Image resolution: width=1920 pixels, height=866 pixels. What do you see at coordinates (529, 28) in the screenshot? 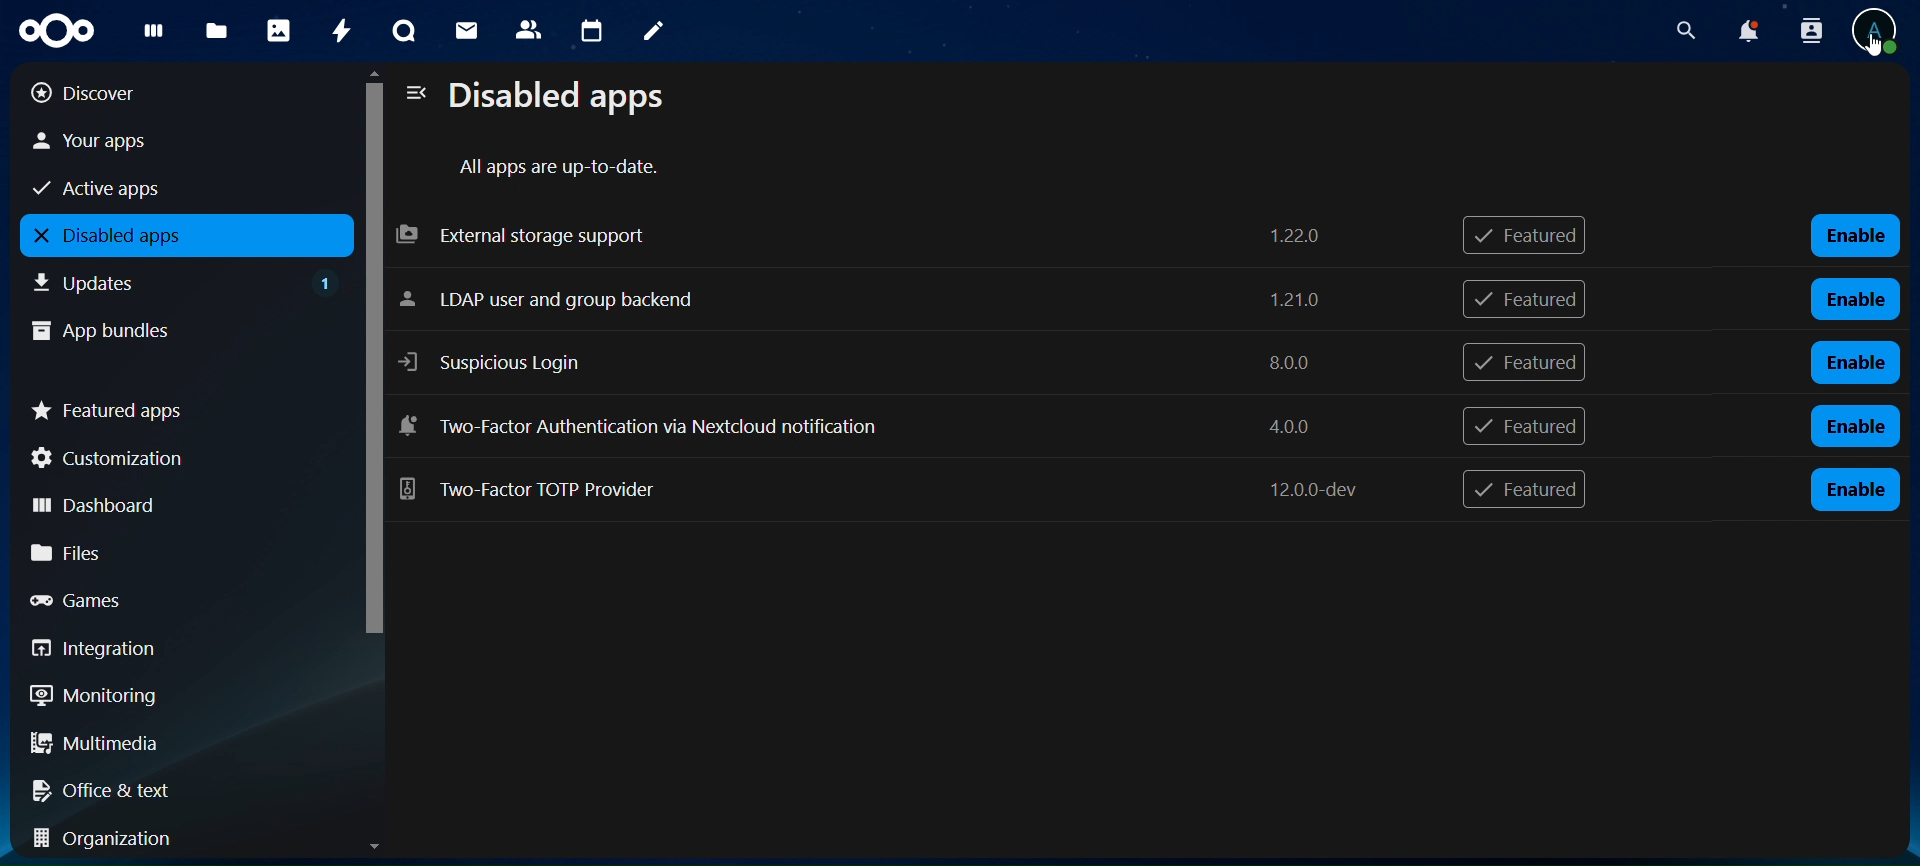
I see `contact` at bounding box center [529, 28].